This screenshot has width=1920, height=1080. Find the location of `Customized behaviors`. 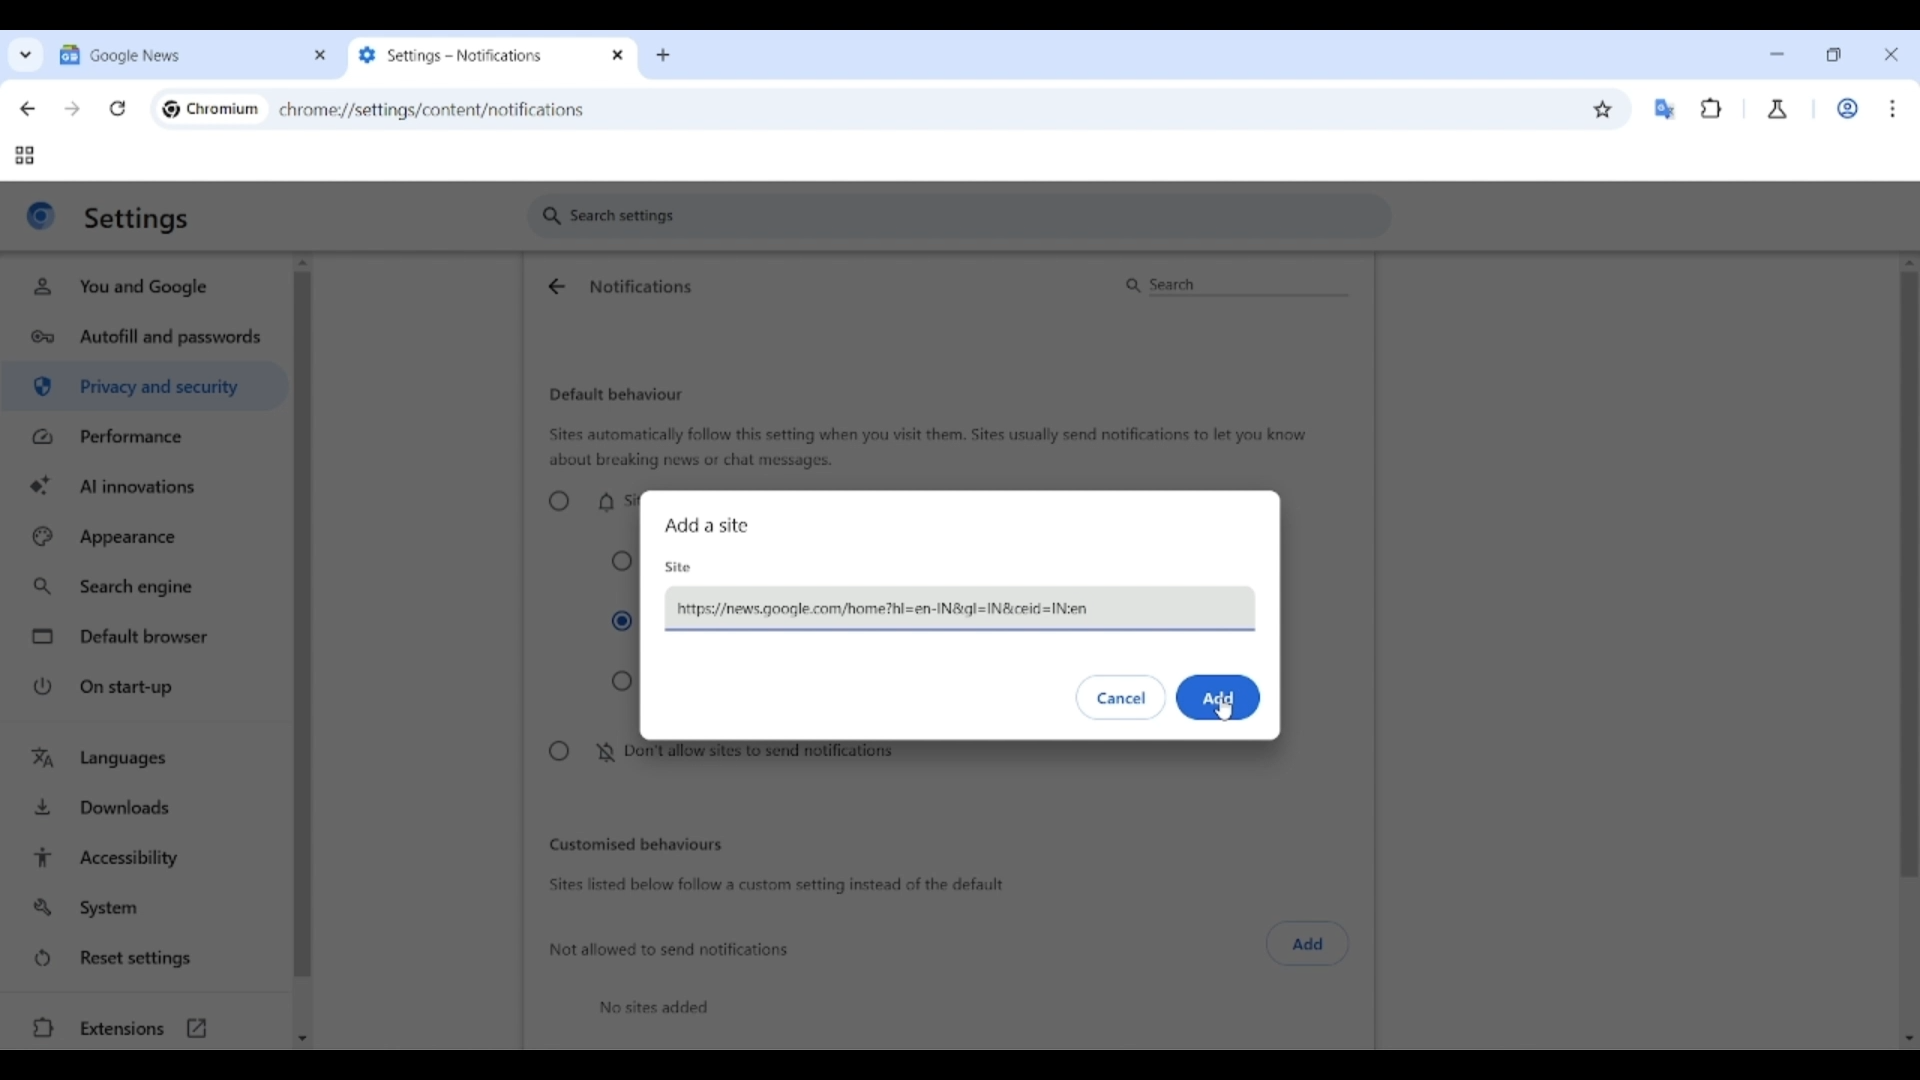

Customized behaviors is located at coordinates (636, 844).